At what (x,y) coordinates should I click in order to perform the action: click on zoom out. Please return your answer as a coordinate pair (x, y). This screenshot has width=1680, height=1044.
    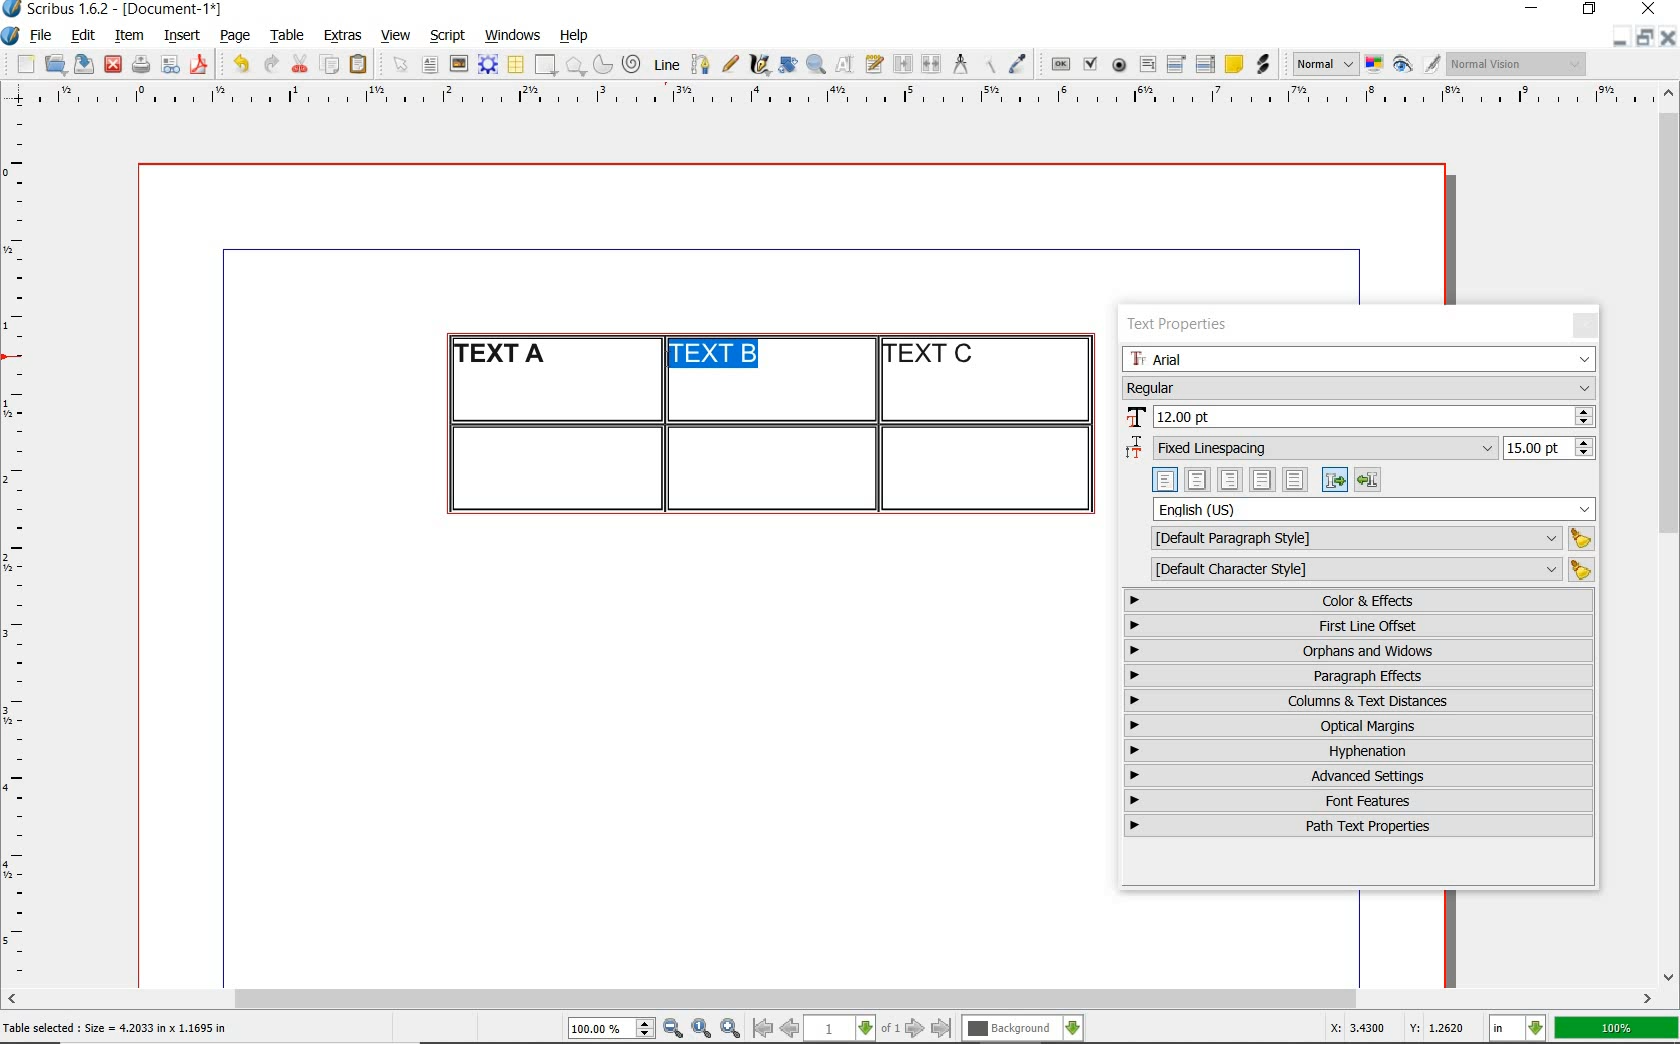
    Looking at the image, I should click on (673, 1029).